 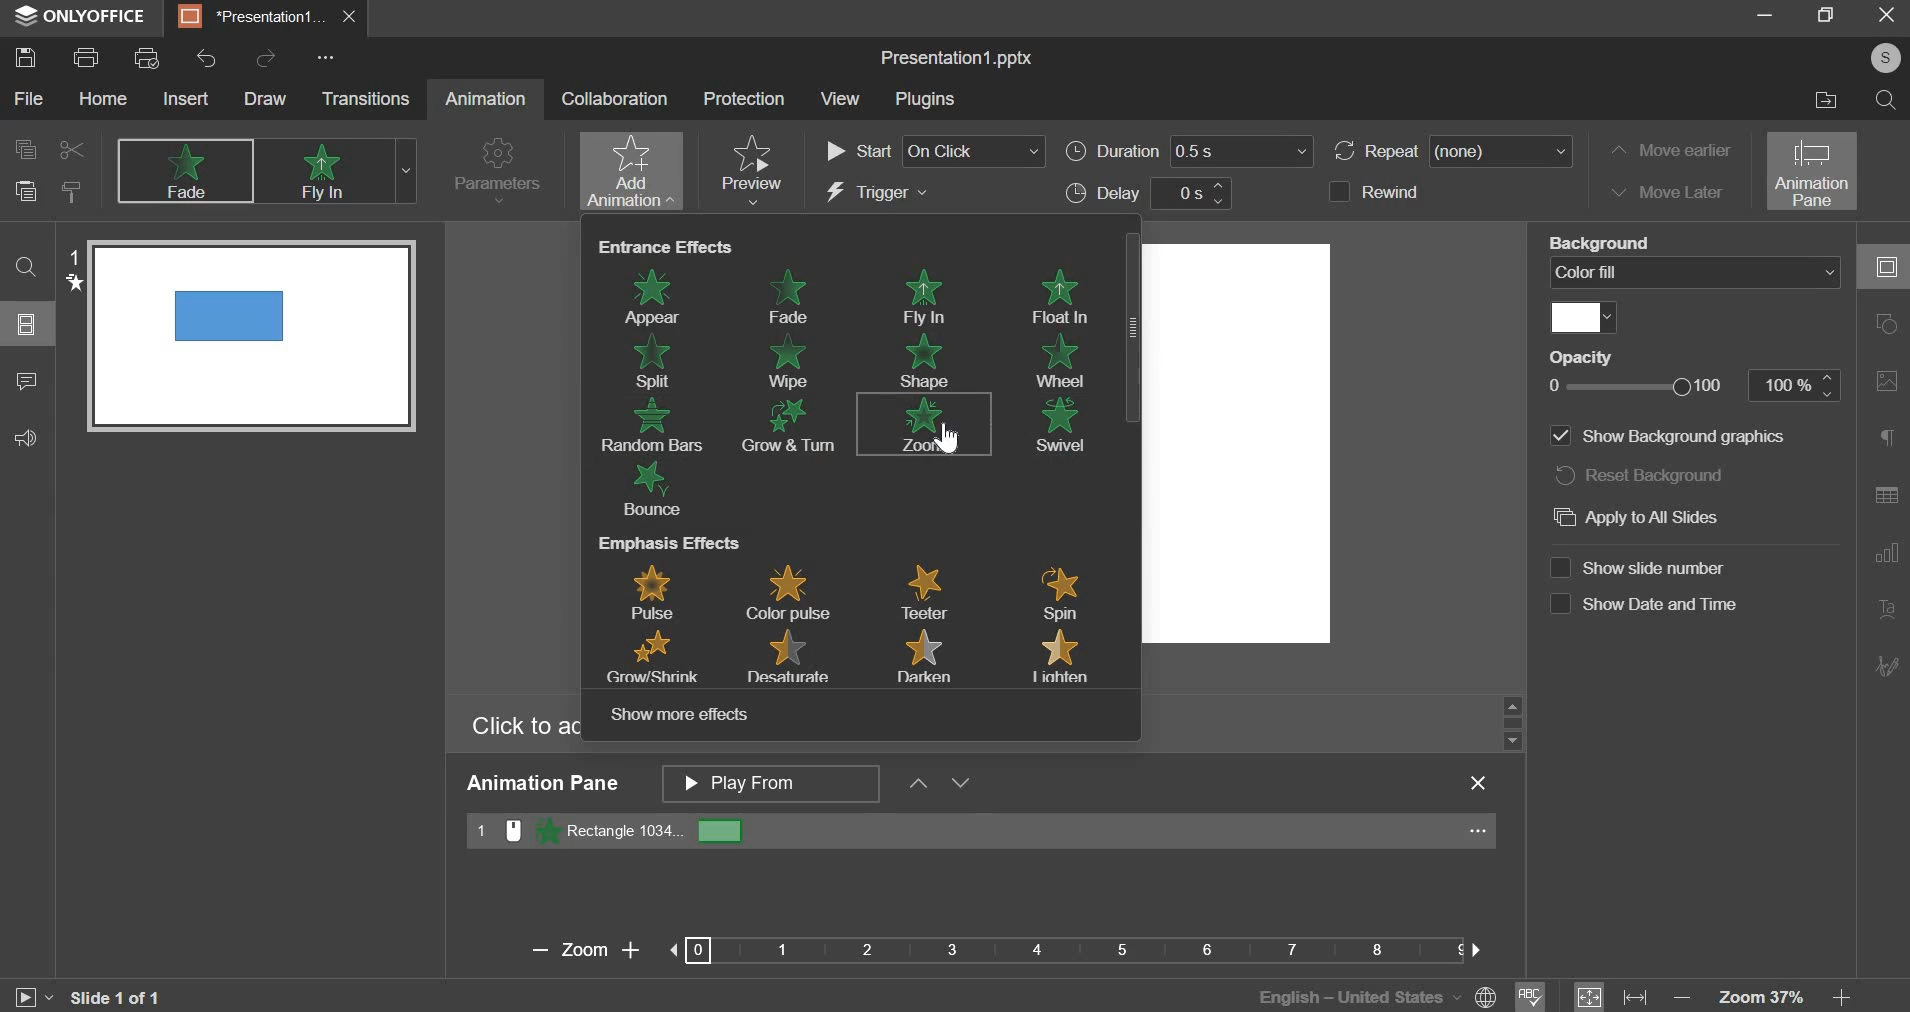 I want to click on onlyoffice, so click(x=80, y=17).